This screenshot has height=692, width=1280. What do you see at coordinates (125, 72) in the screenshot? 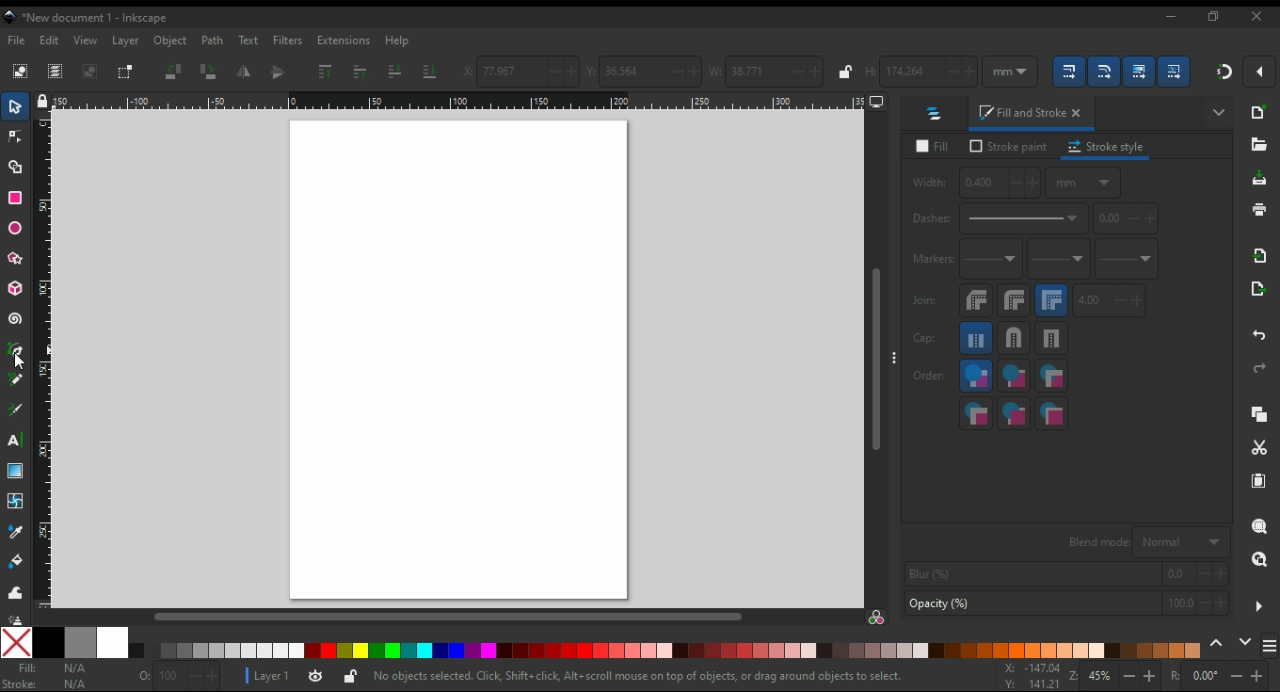
I see `toggle selection` at bounding box center [125, 72].